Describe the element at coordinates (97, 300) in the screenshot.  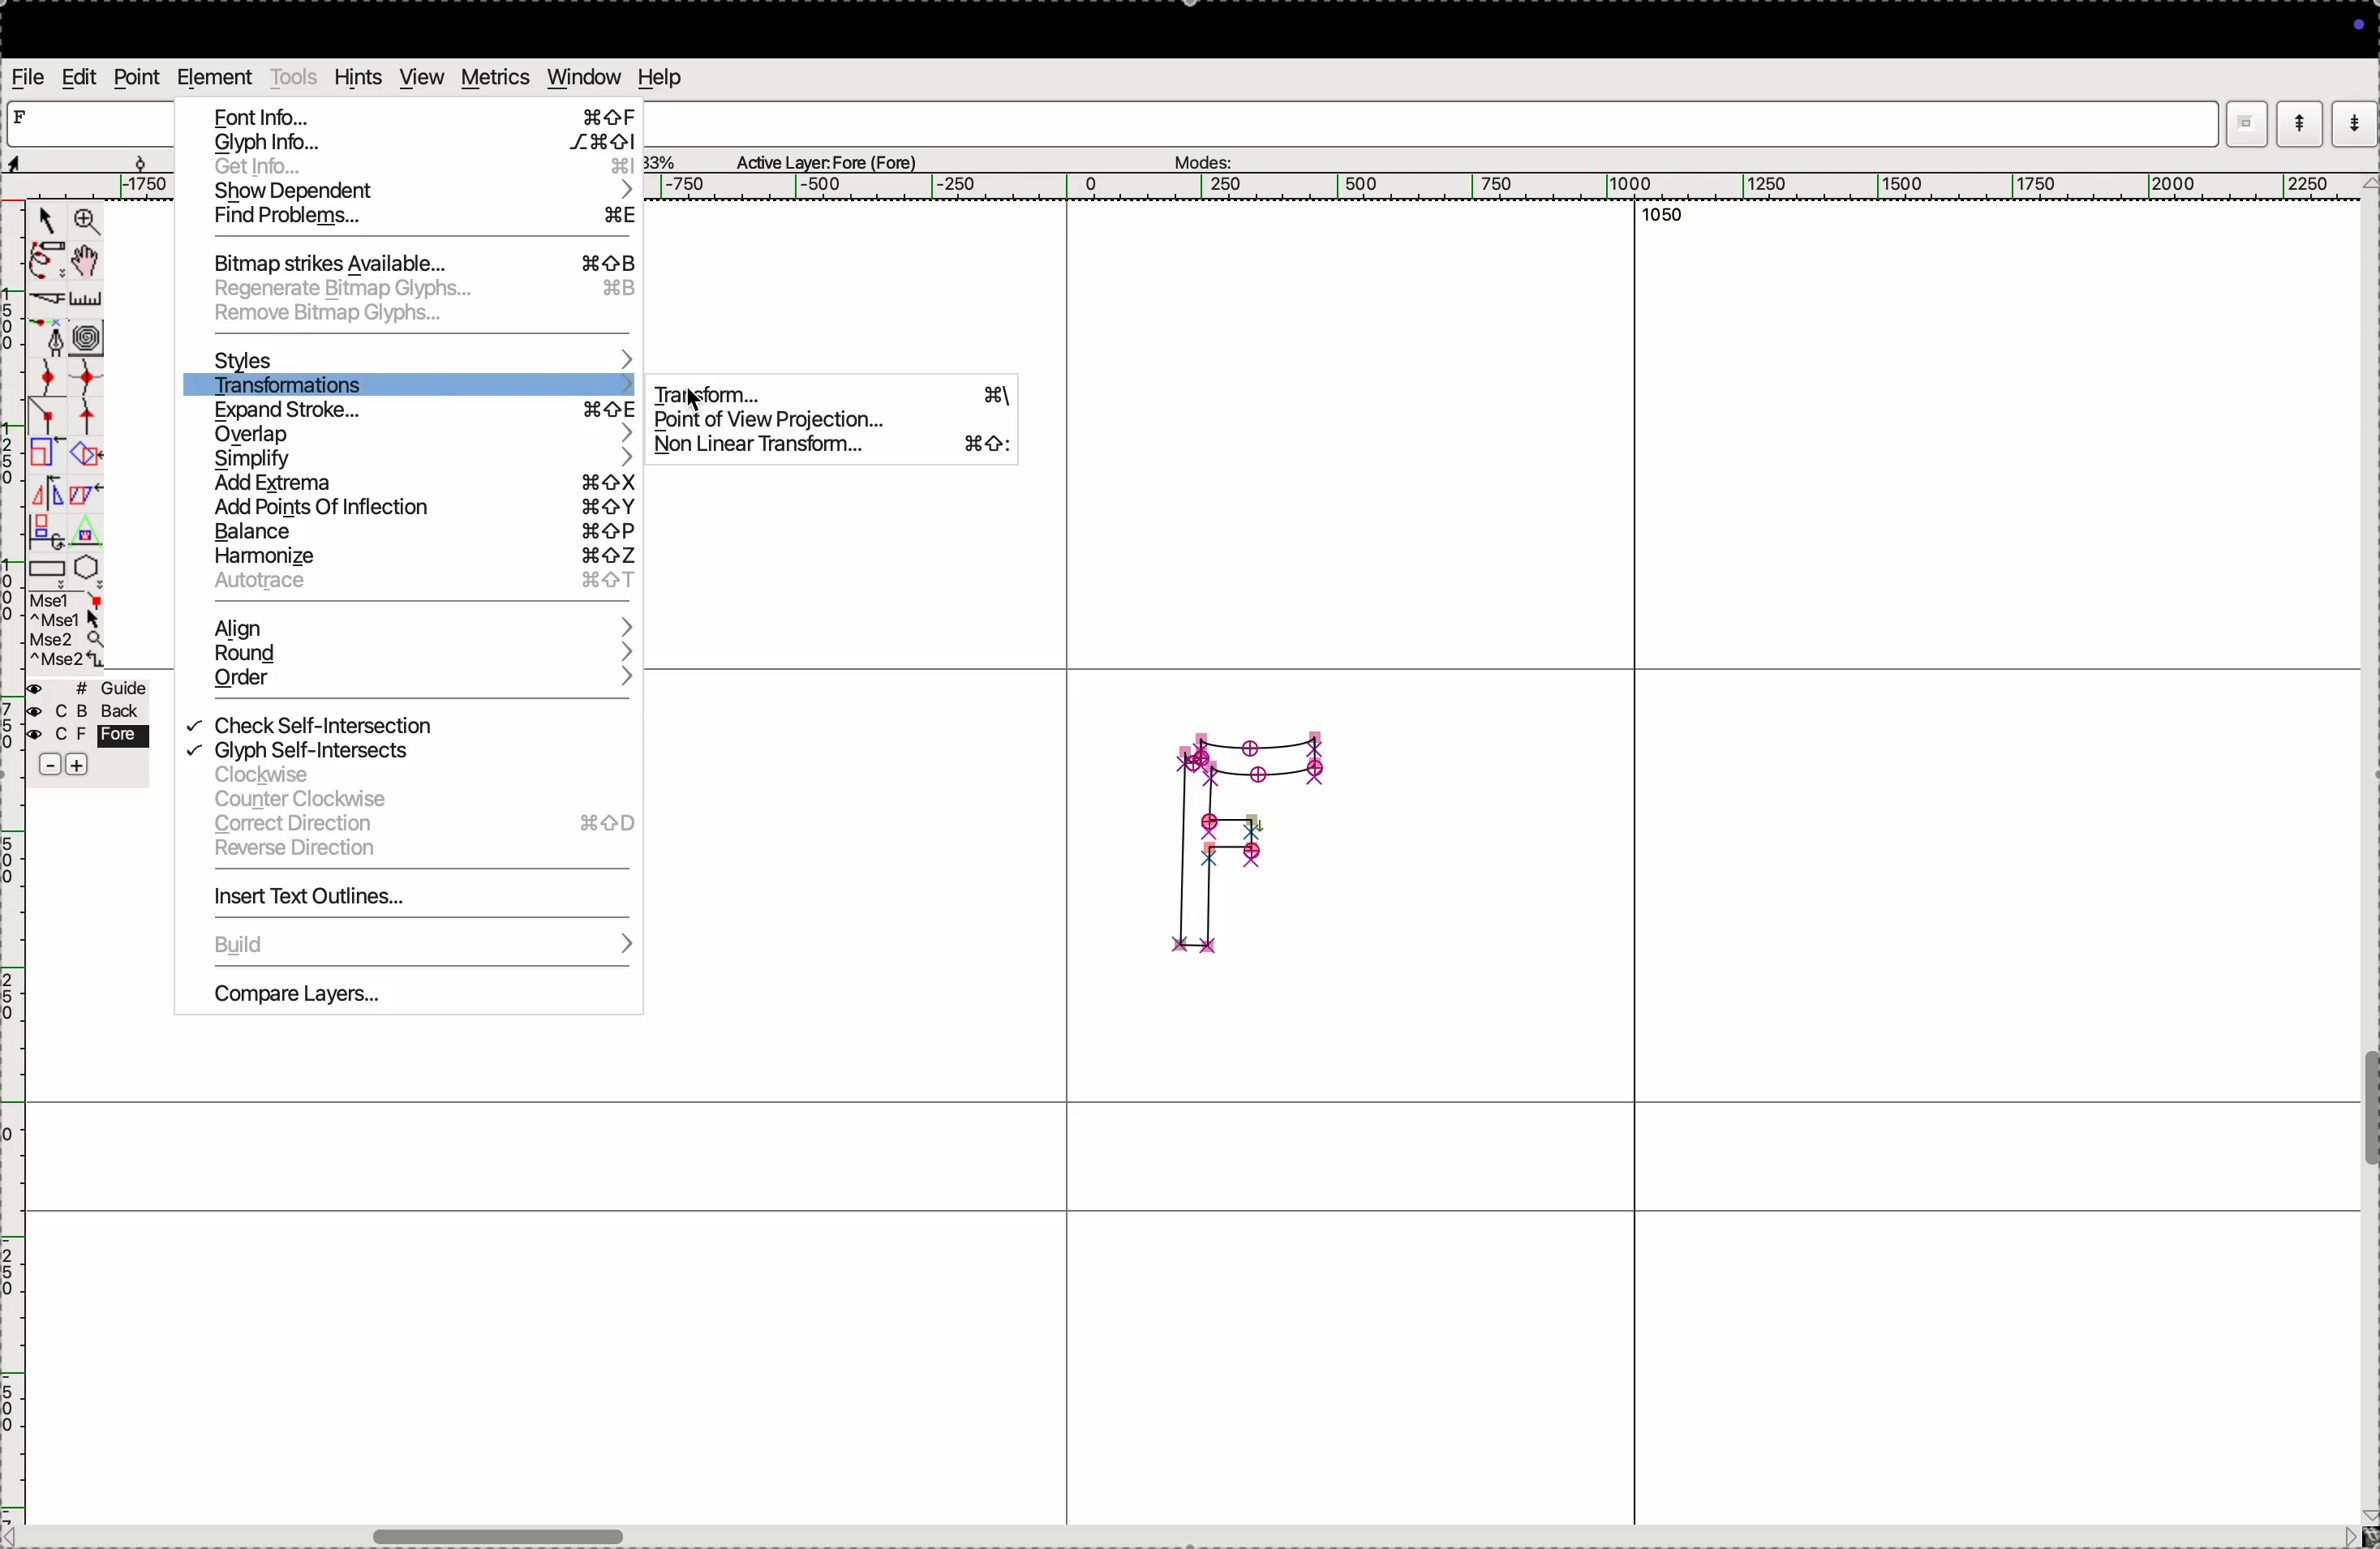
I see `ruler` at that location.